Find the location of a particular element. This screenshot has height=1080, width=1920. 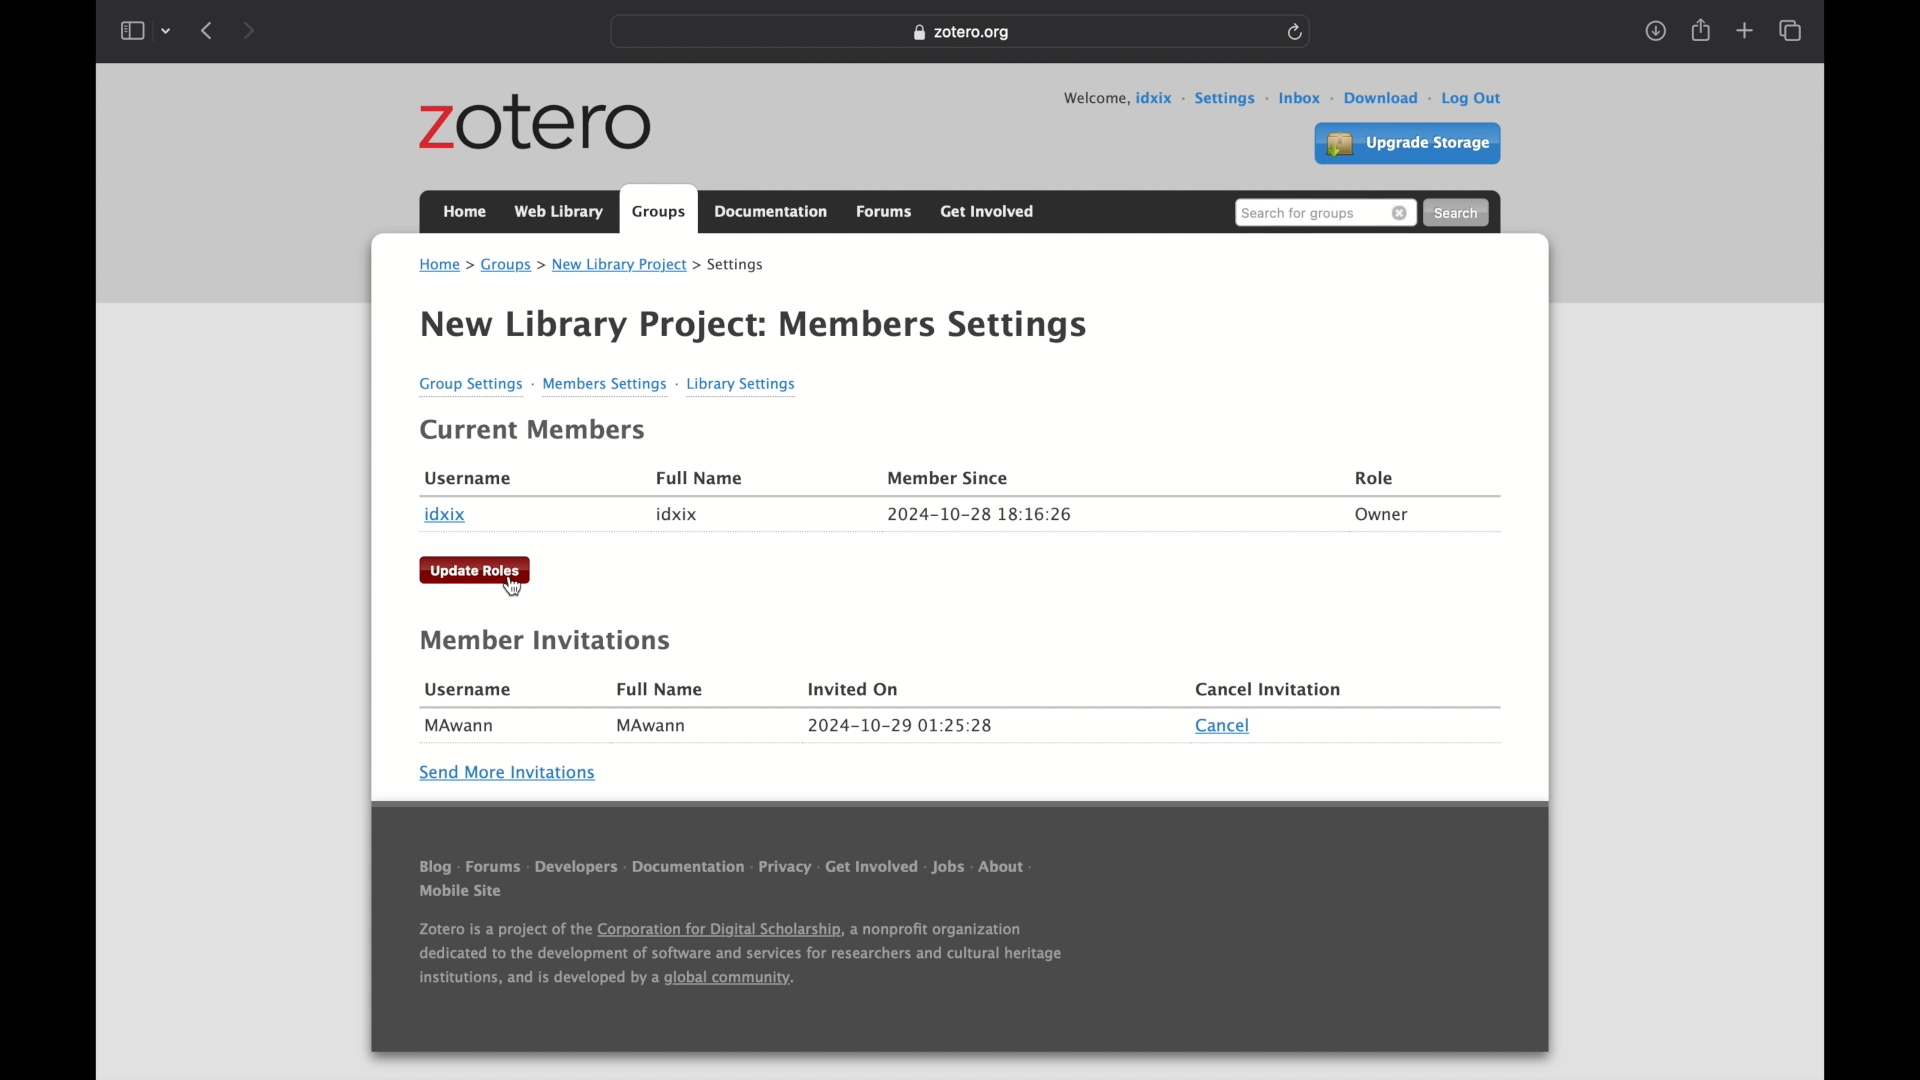

cancel is located at coordinates (1224, 726).